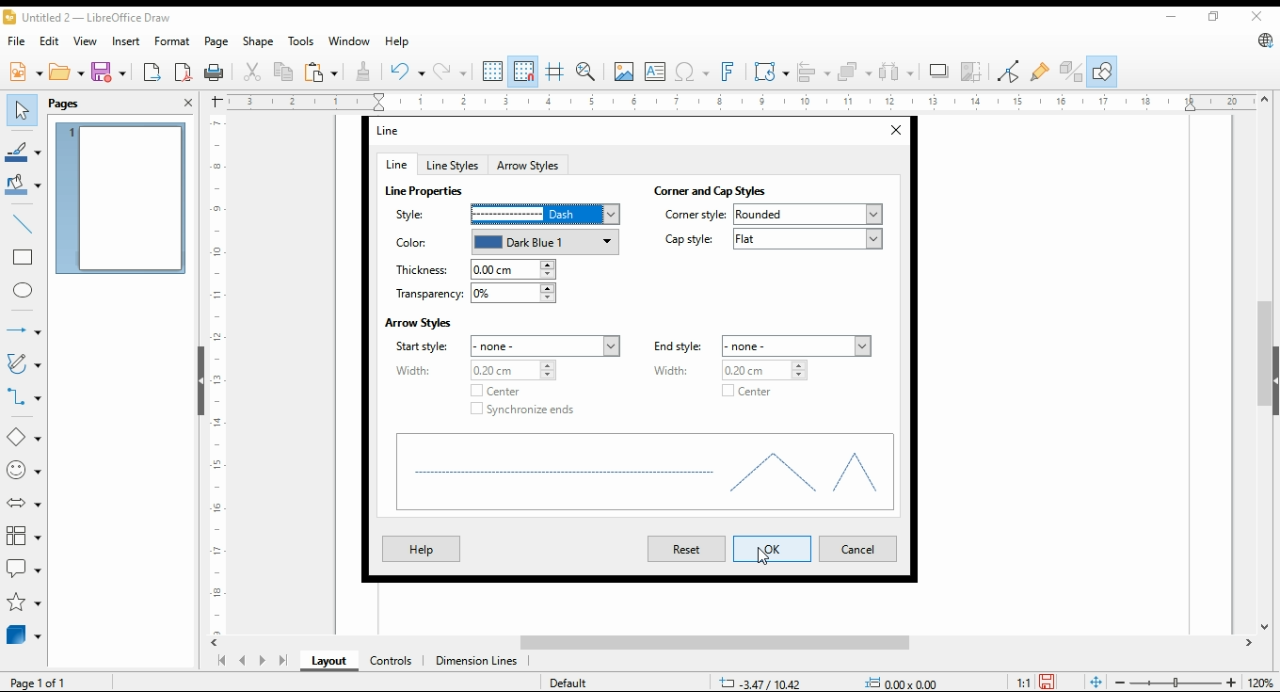 This screenshot has width=1280, height=692. What do you see at coordinates (726, 72) in the screenshot?
I see `insert fontwork text` at bounding box center [726, 72].